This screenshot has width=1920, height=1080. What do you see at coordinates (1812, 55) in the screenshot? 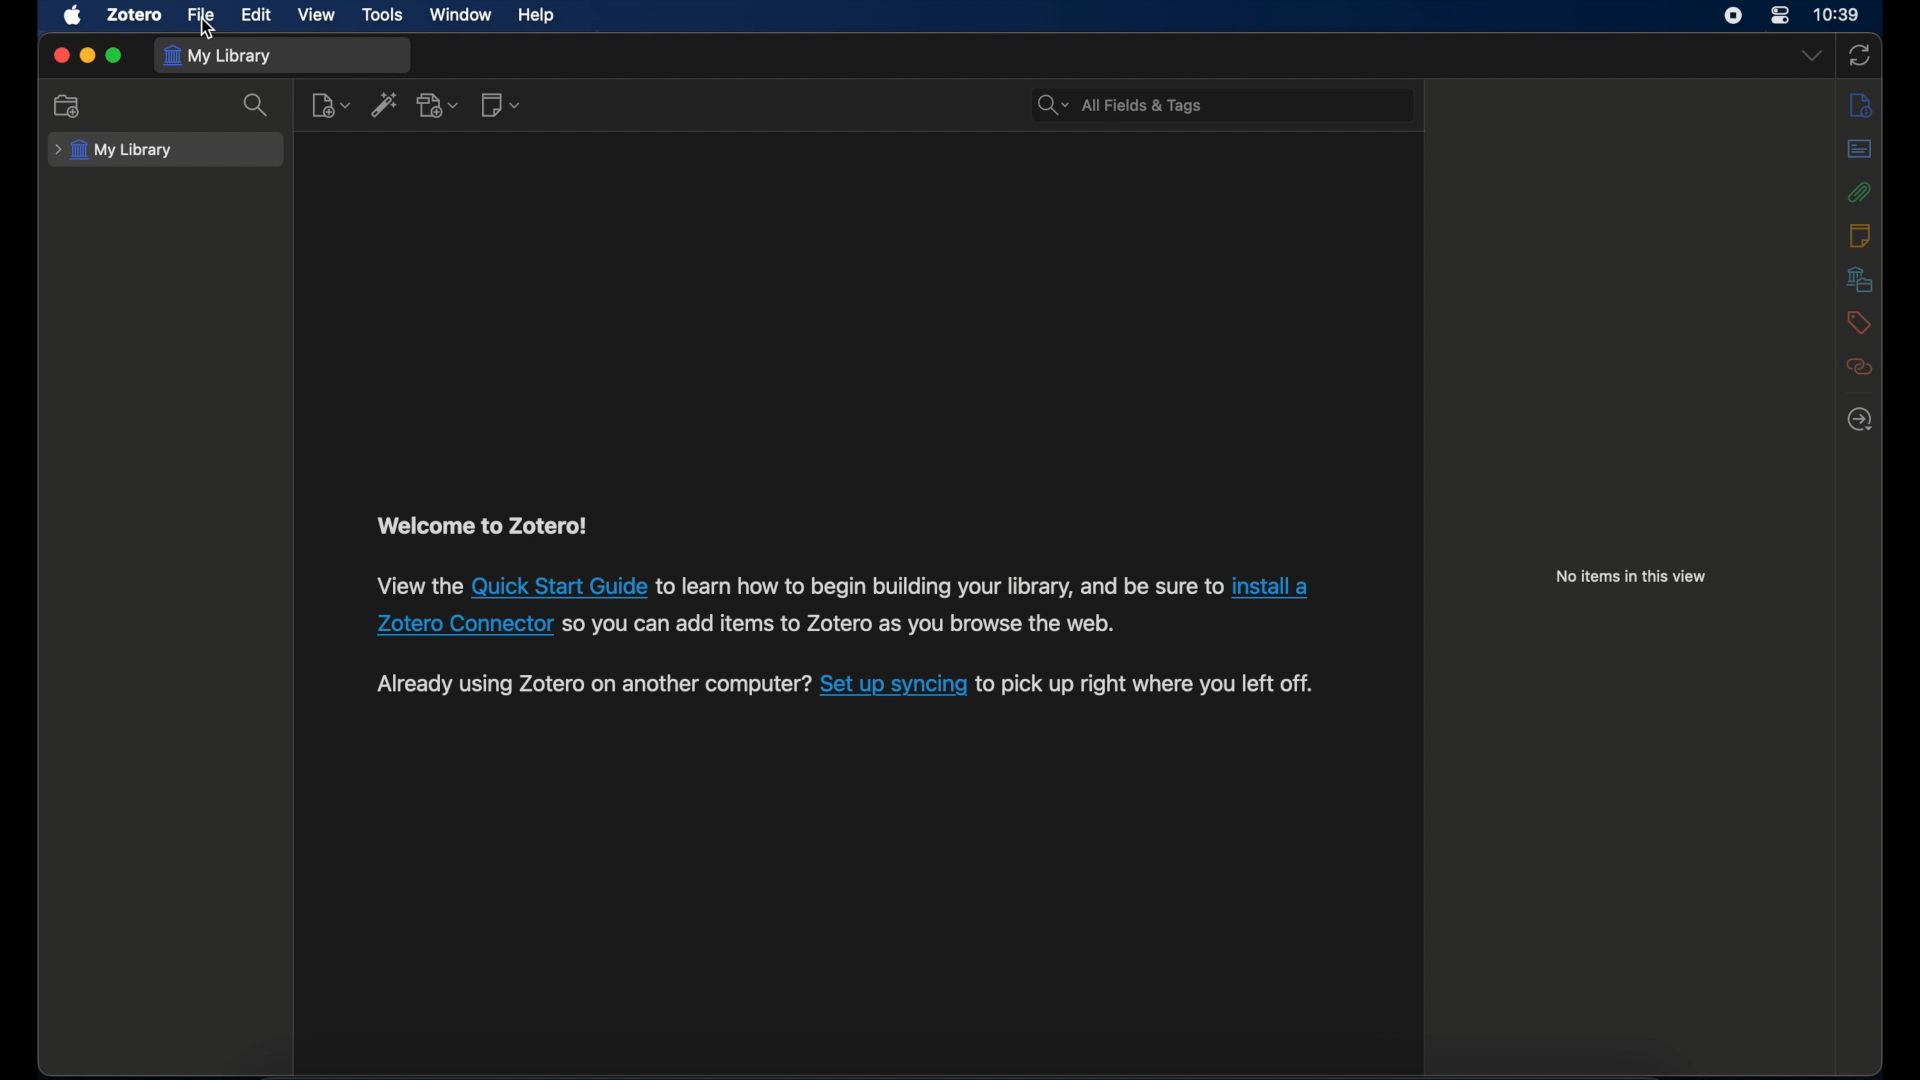
I see `dropdown` at bounding box center [1812, 55].